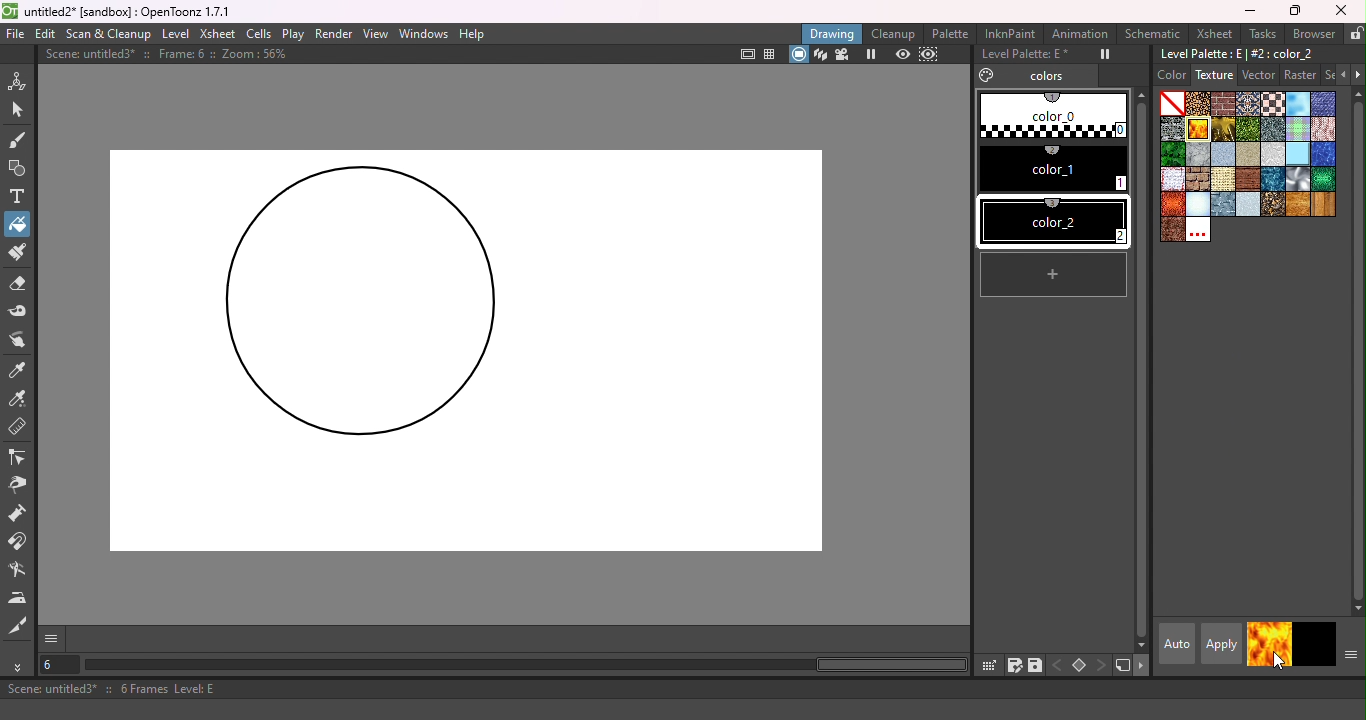 Image resolution: width=1366 pixels, height=720 pixels. I want to click on Cells, so click(258, 34).